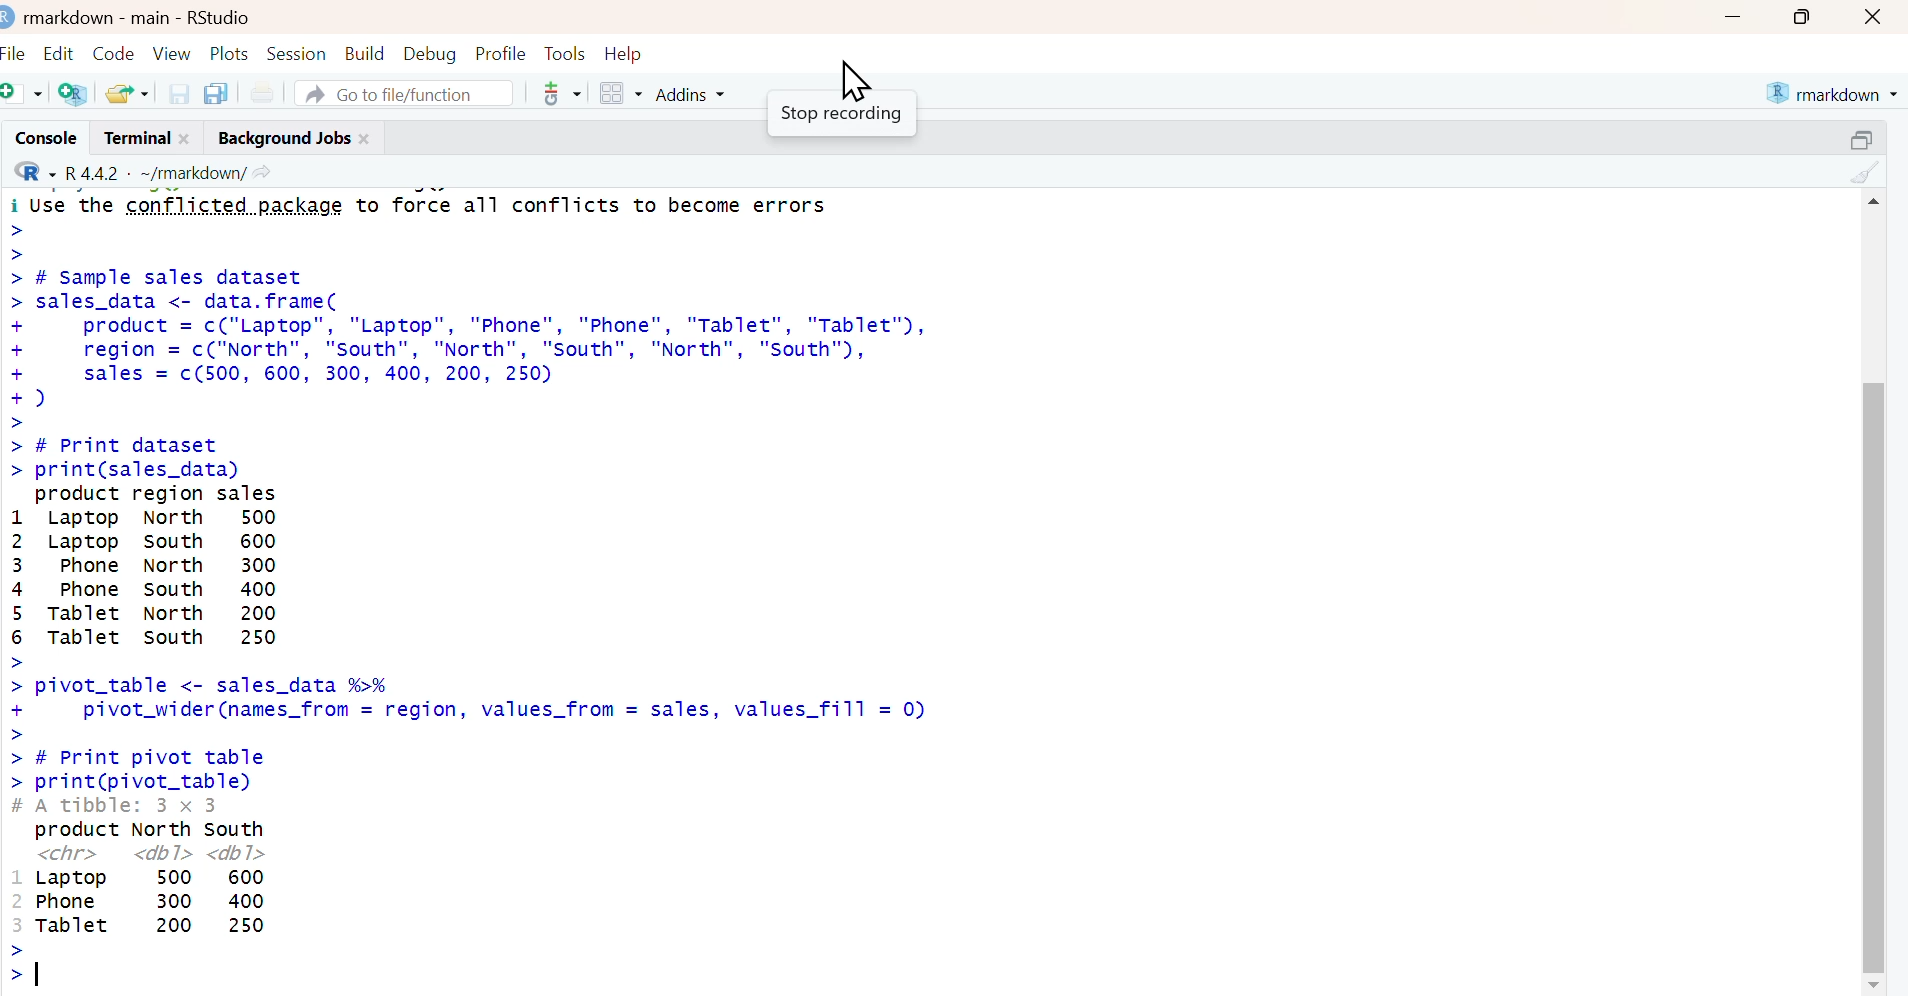 The image size is (1908, 996). Describe the element at coordinates (500, 51) in the screenshot. I see `Profile` at that location.